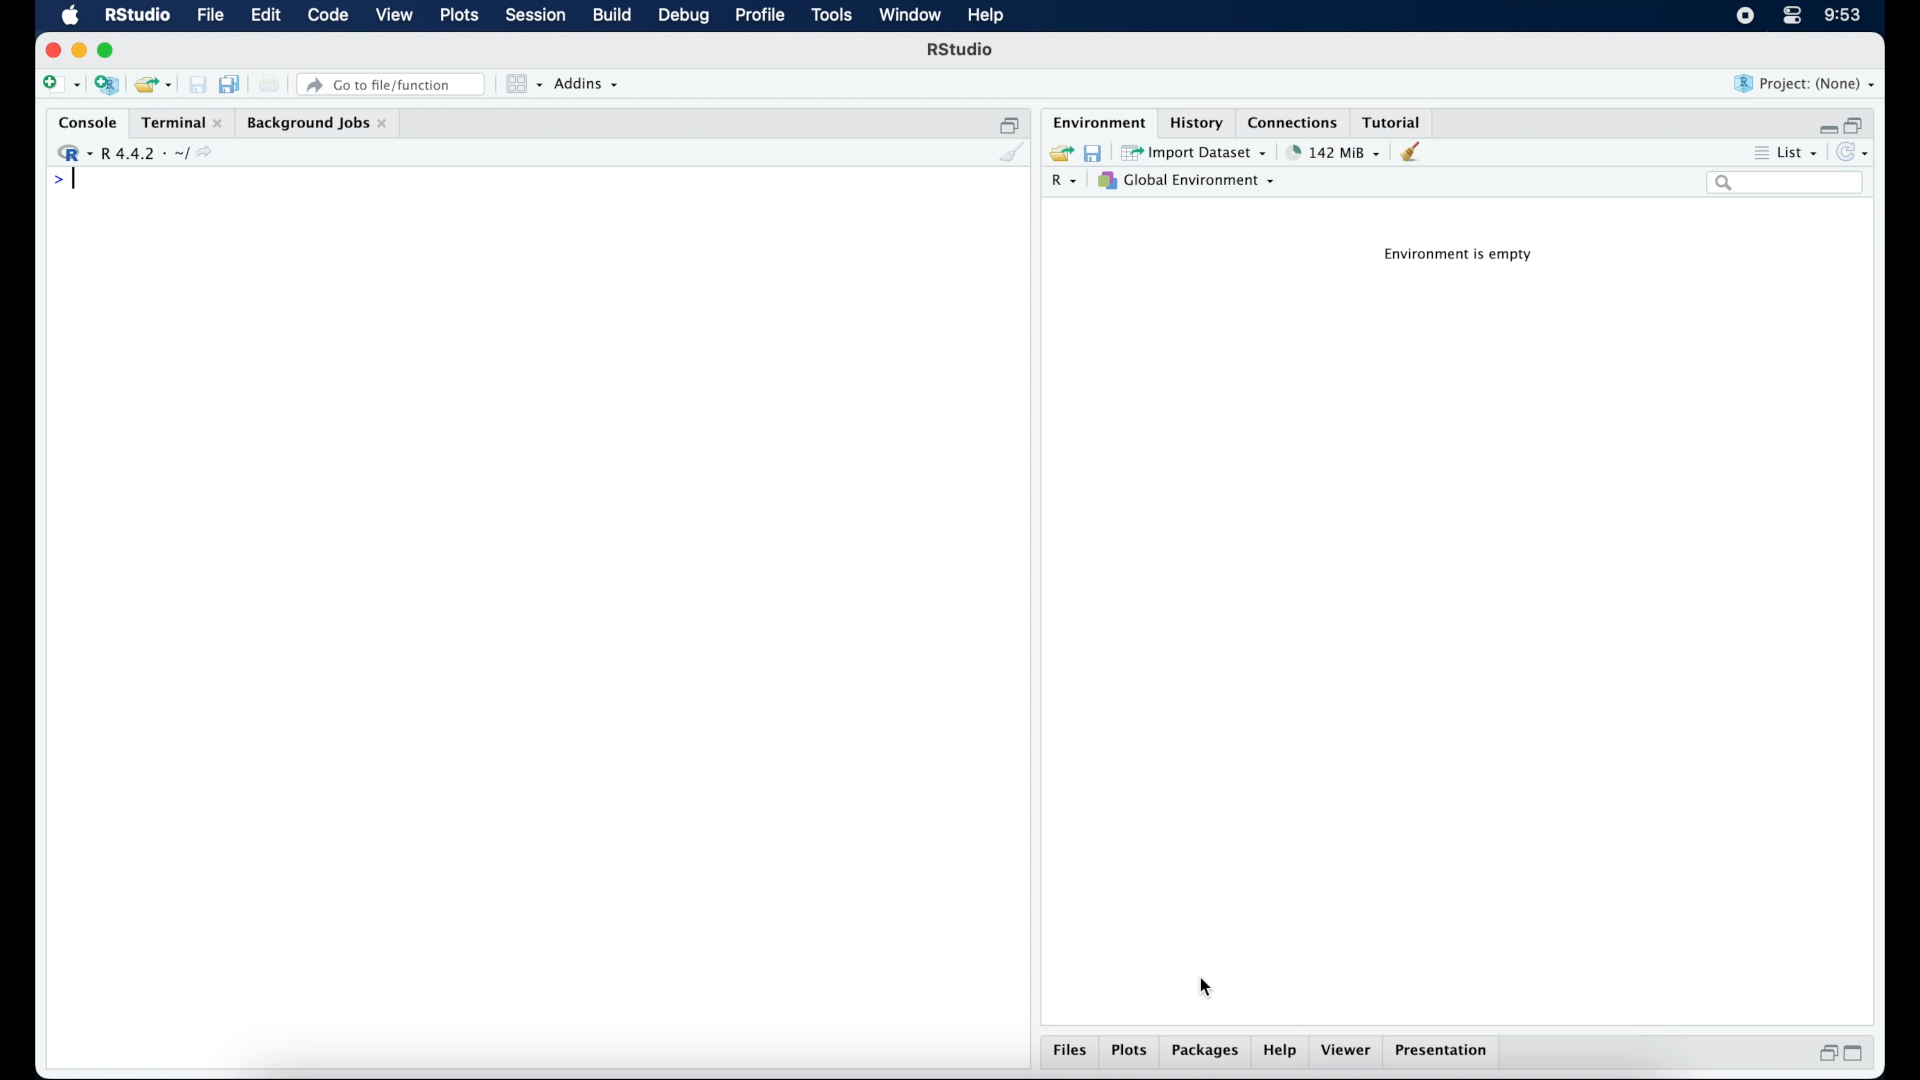 The width and height of the screenshot is (1920, 1080). What do you see at coordinates (320, 122) in the screenshot?
I see `background jobs` at bounding box center [320, 122].